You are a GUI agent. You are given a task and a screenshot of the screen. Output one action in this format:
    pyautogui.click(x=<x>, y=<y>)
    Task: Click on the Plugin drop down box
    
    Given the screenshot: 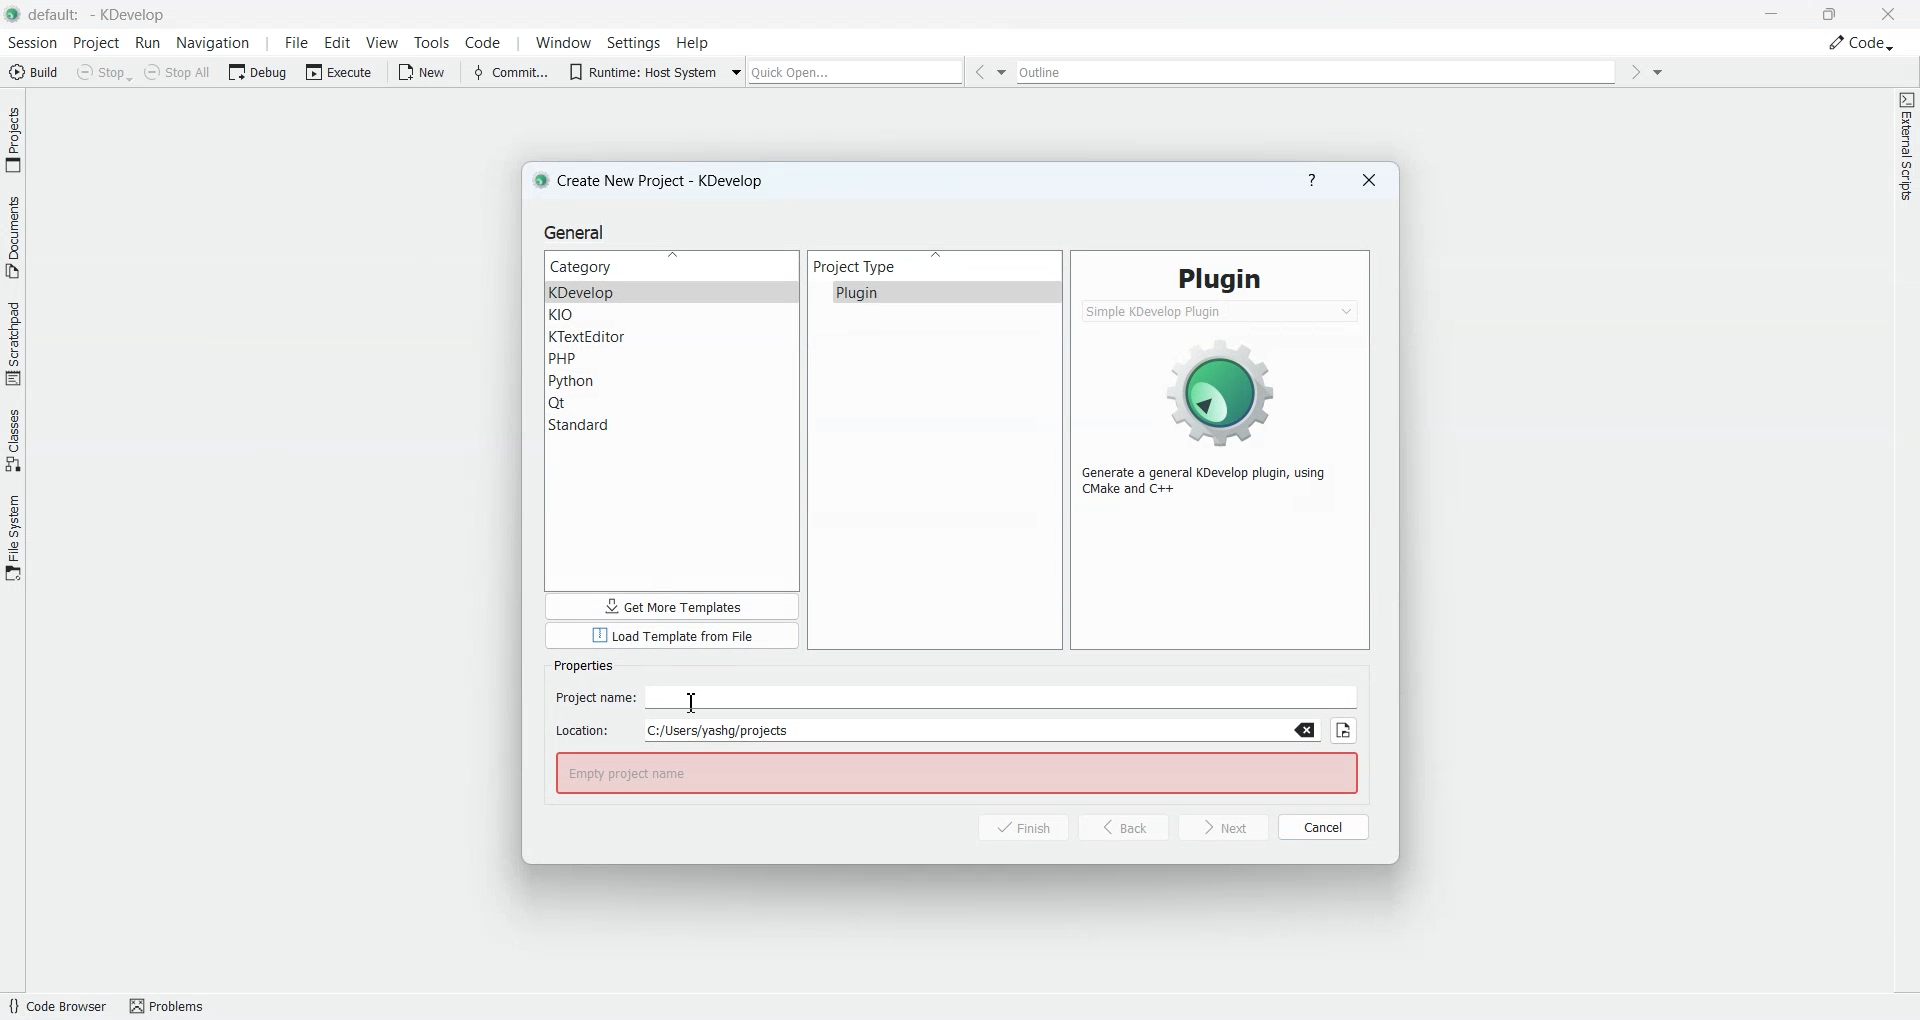 What is the action you would take?
    pyautogui.click(x=1221, y=311)
    